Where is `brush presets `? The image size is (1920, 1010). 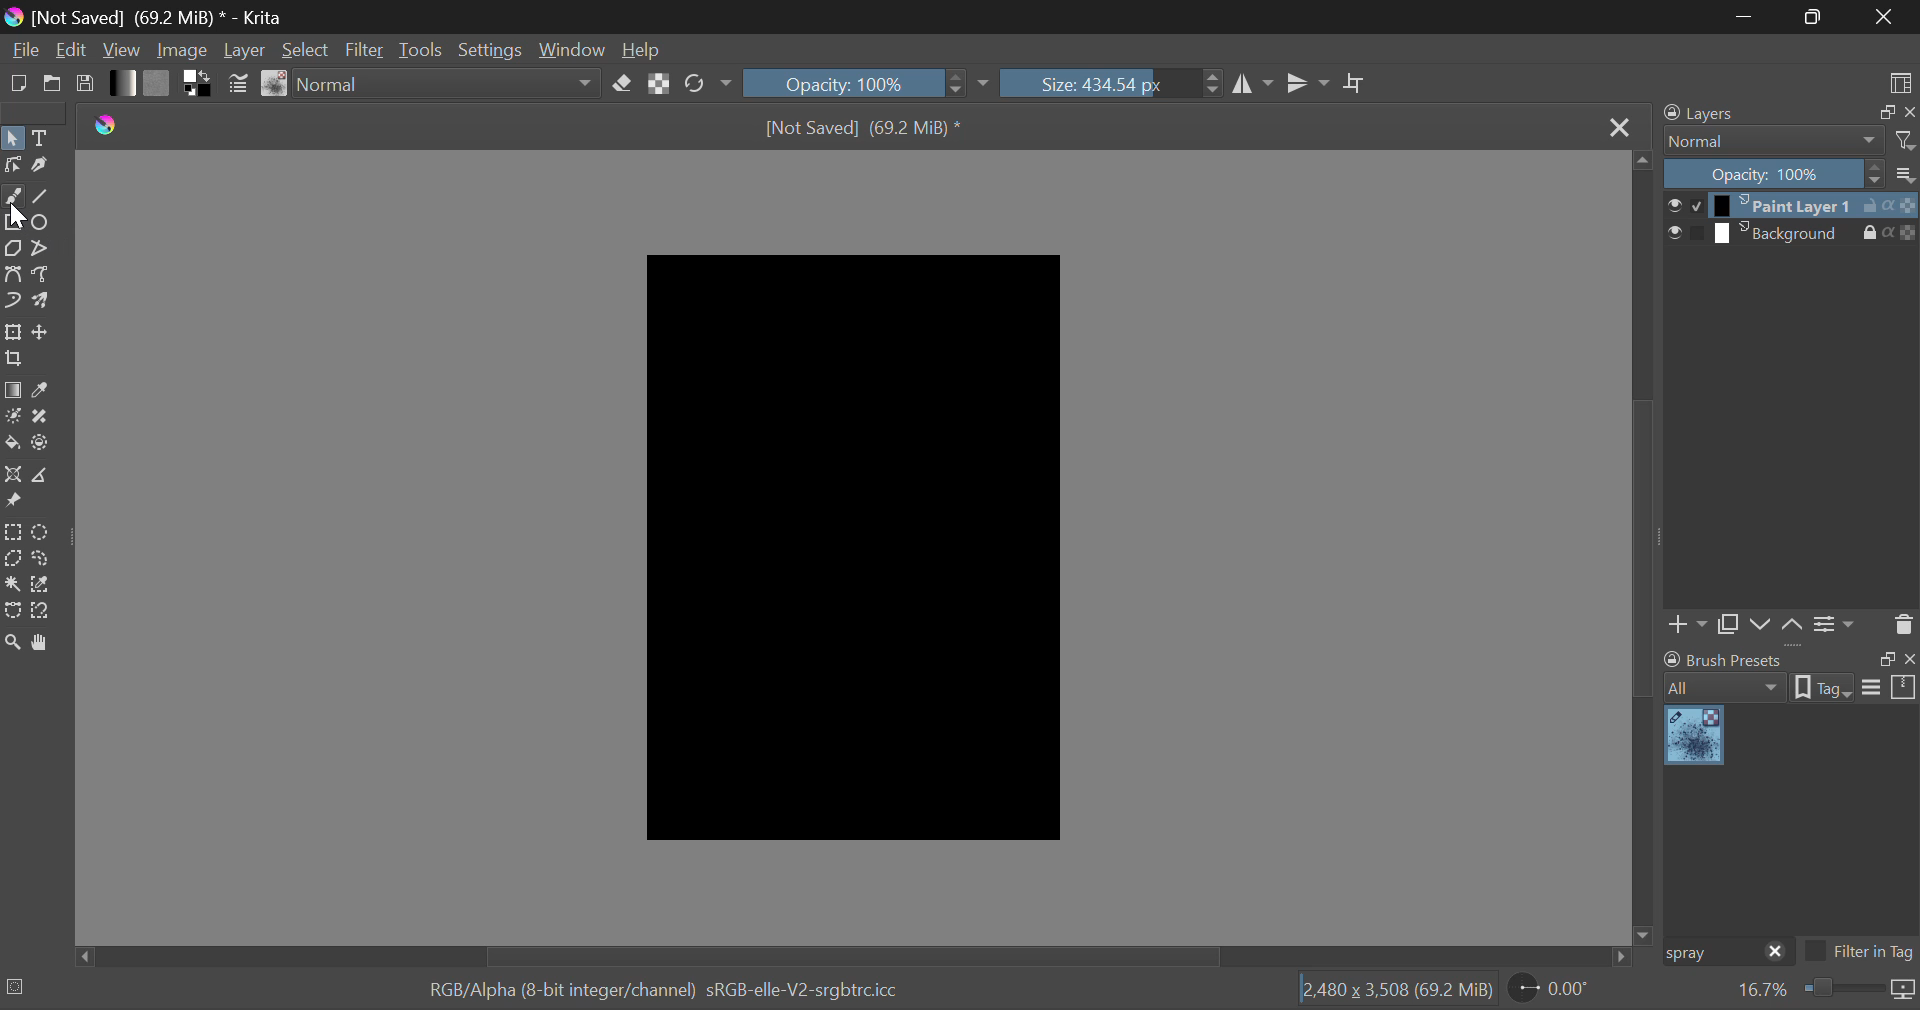 brush presets  is located at coordinates (1724, 659).